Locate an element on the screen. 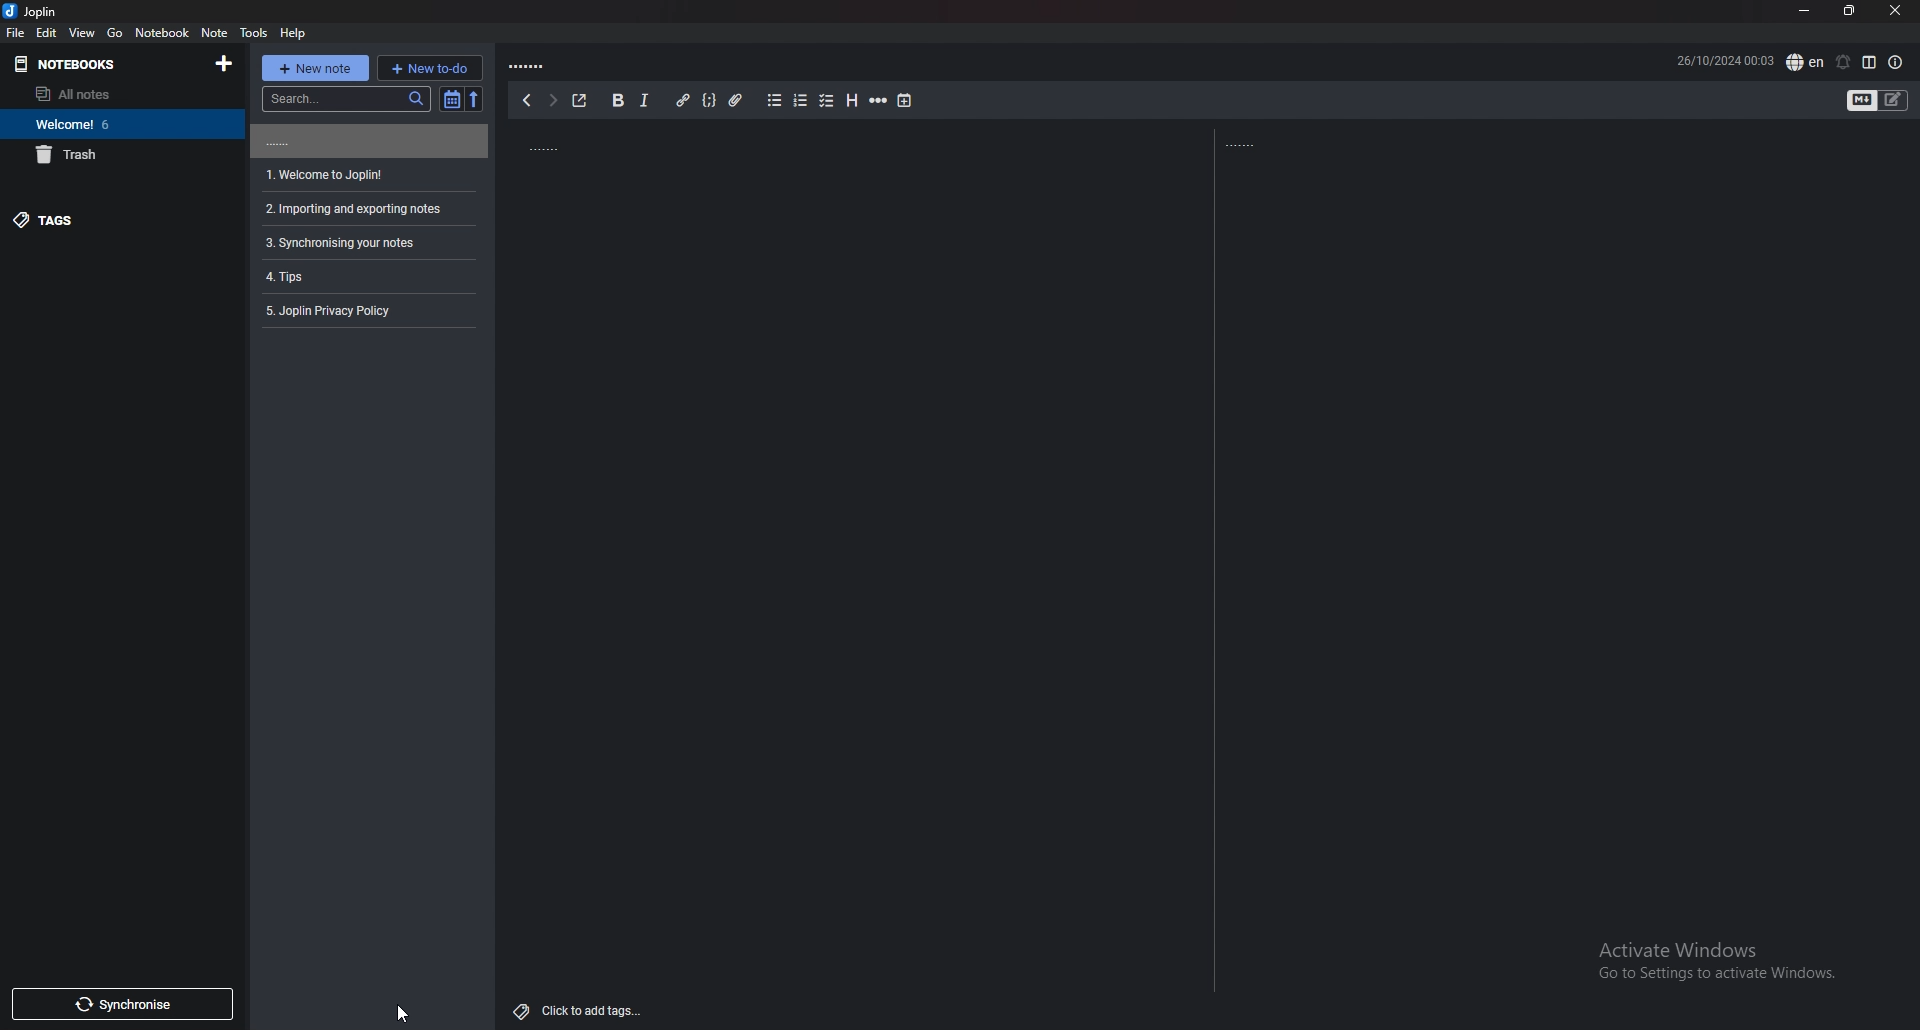  forward is located at coordinates (552, 101).